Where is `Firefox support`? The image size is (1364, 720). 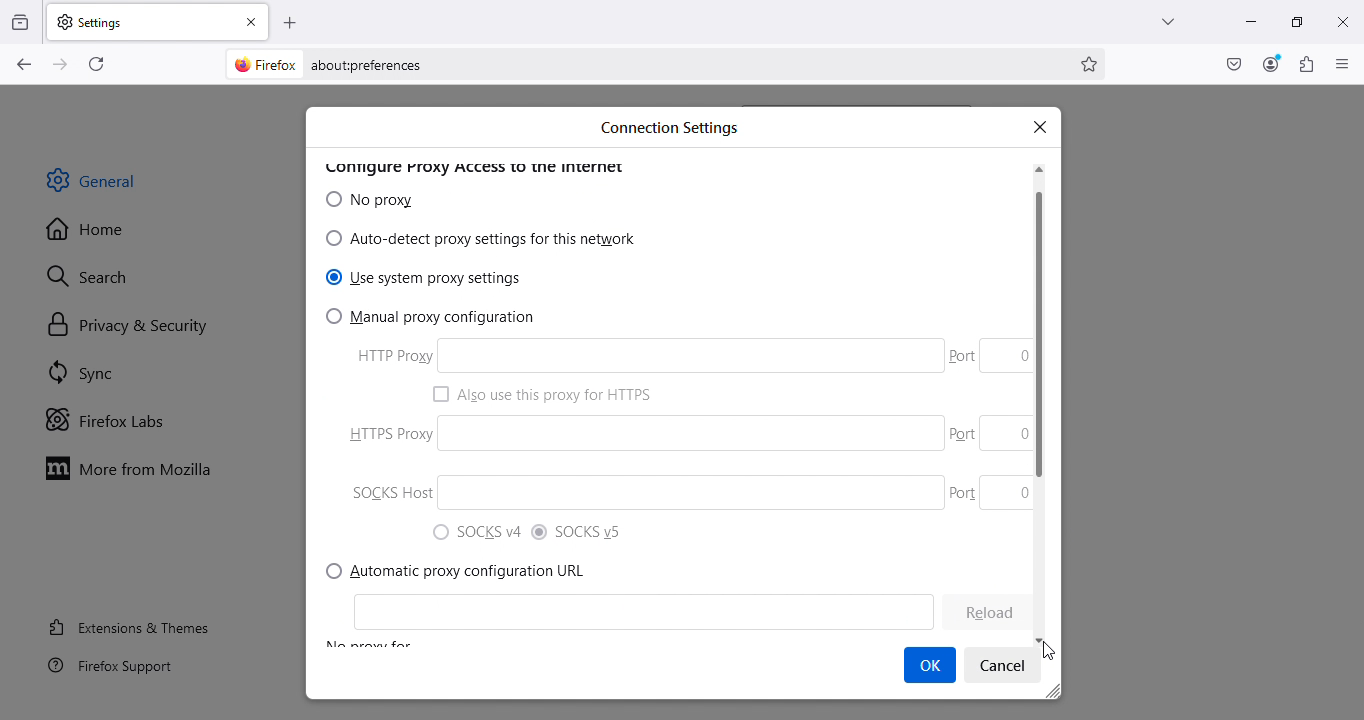 Firefox support is located at coordinates (113, 670).